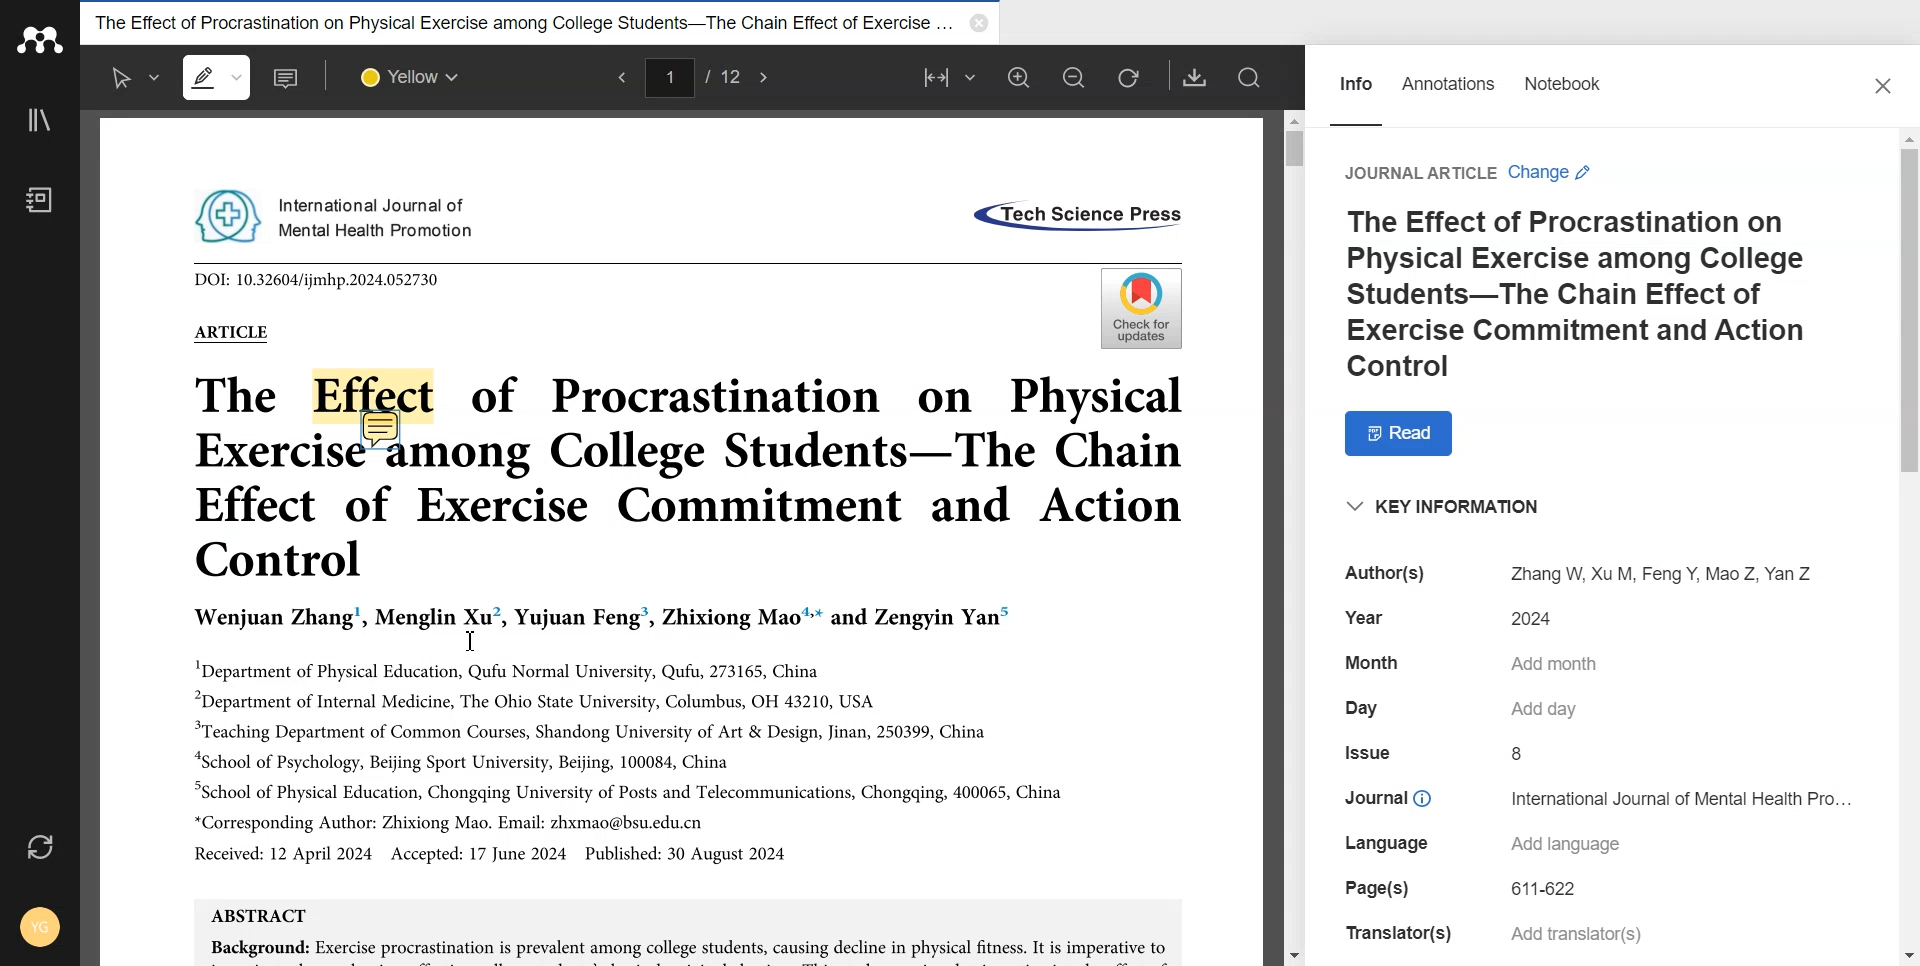  Describe the element at coordinates (40, 39) in the screenshot. I see `Logo` at that location.